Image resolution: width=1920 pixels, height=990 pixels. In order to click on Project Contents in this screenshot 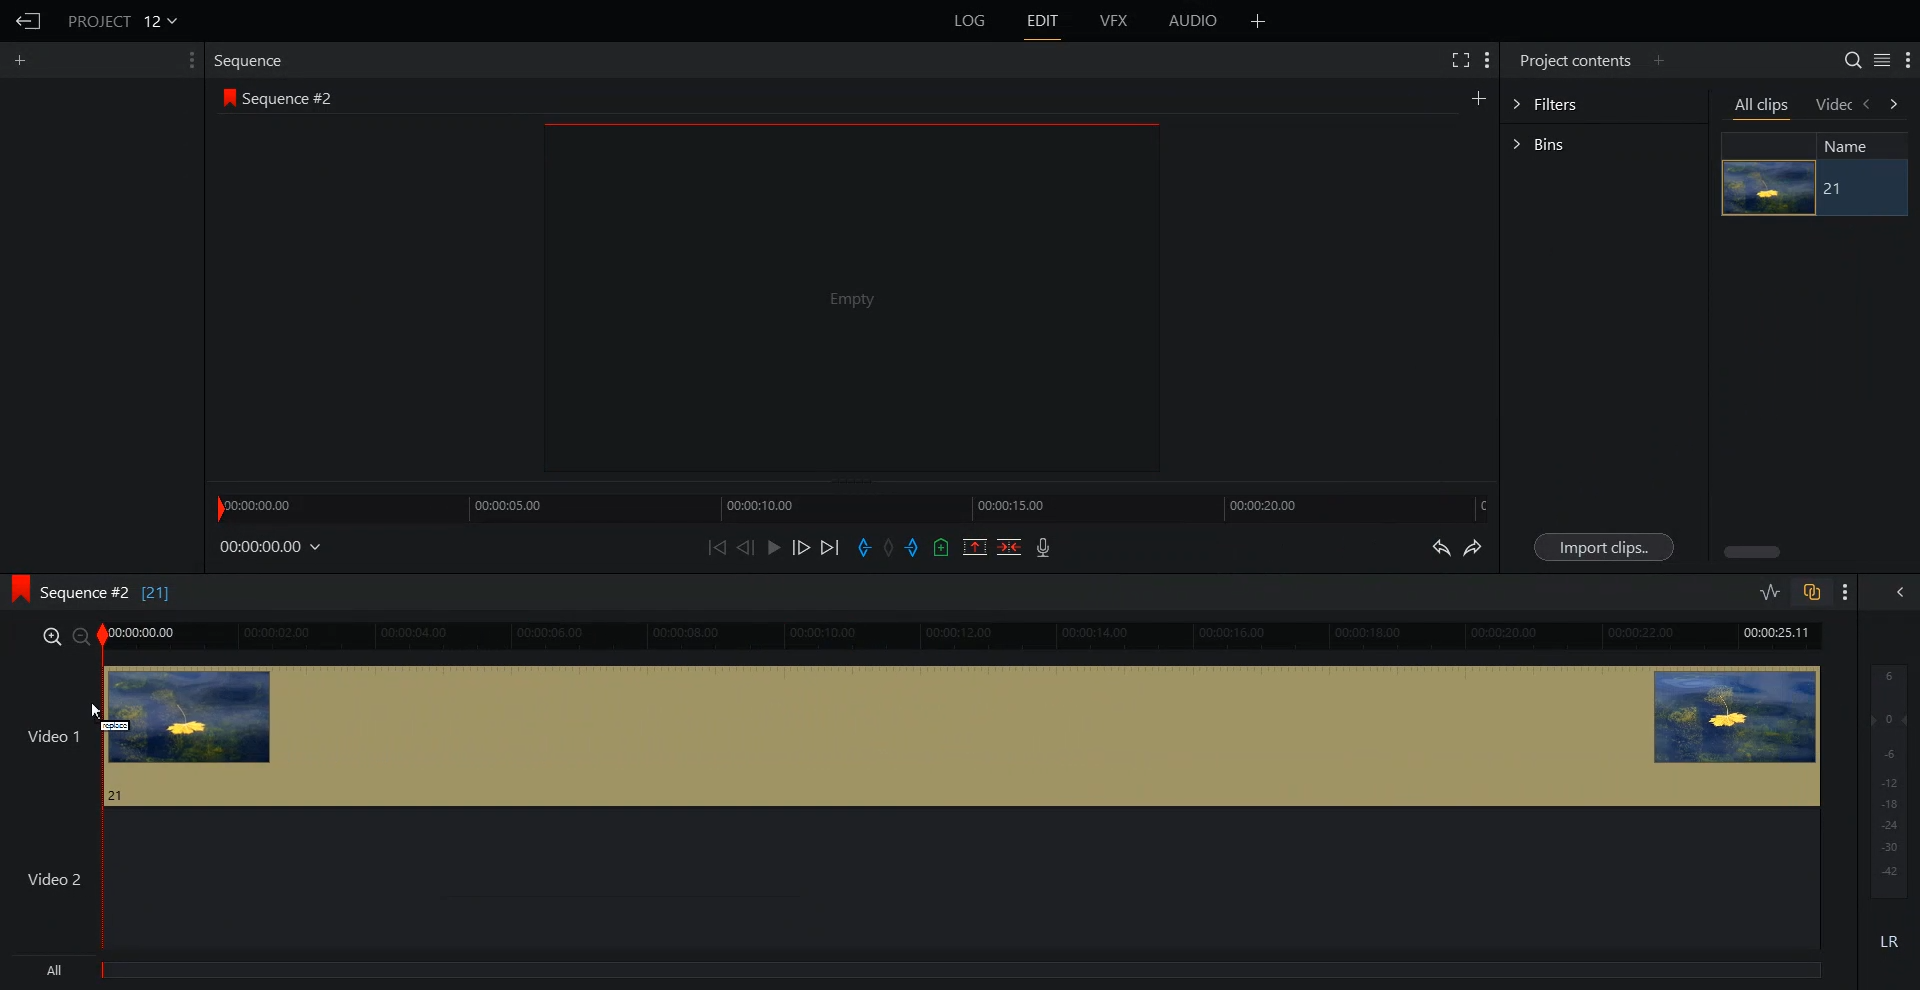, I will do `click(1576, 59)`.